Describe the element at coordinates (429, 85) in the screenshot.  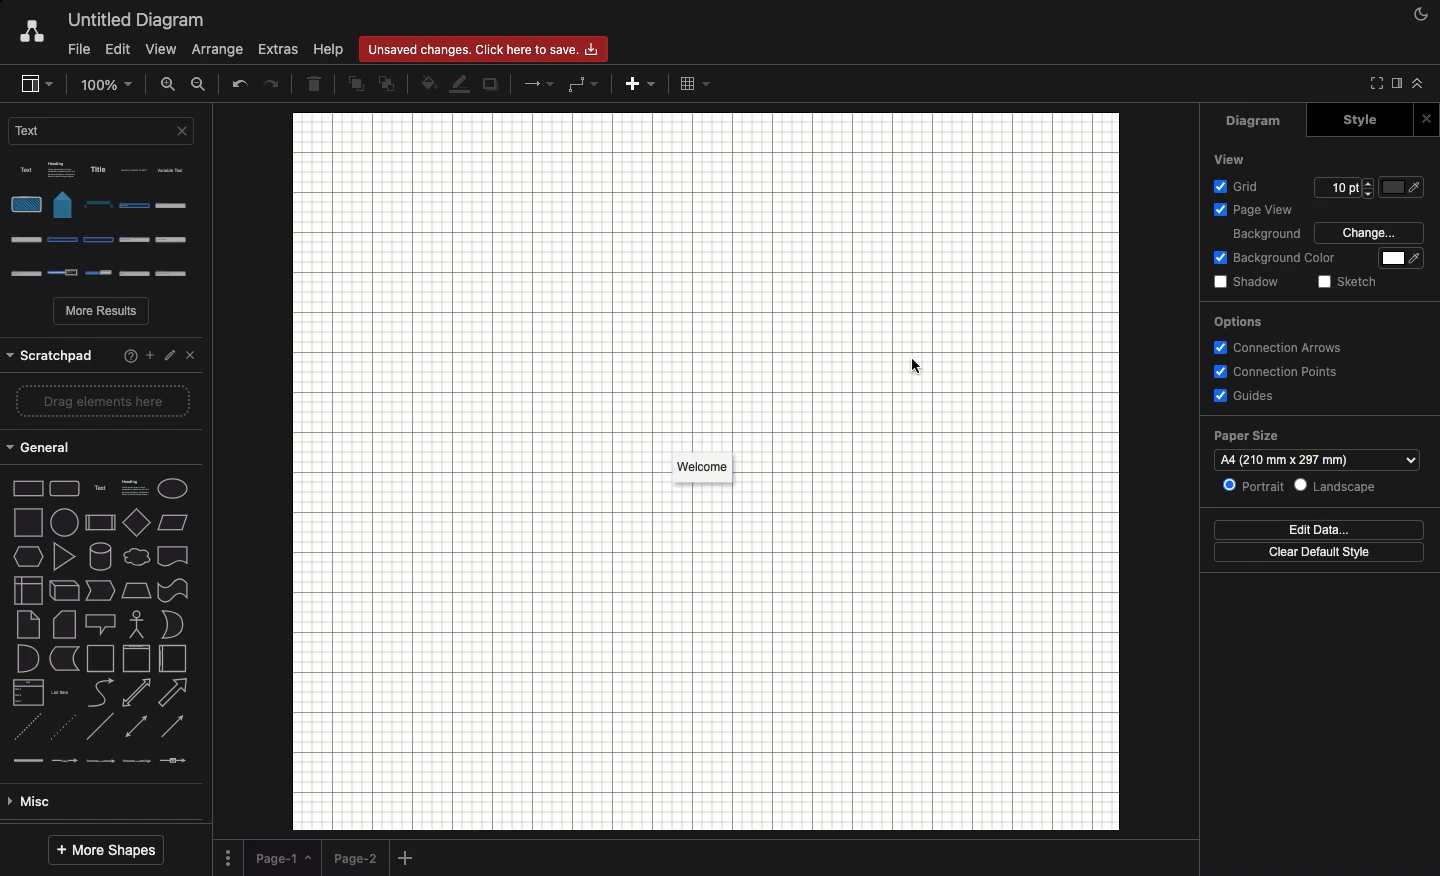
I see `Fill color` at that location.